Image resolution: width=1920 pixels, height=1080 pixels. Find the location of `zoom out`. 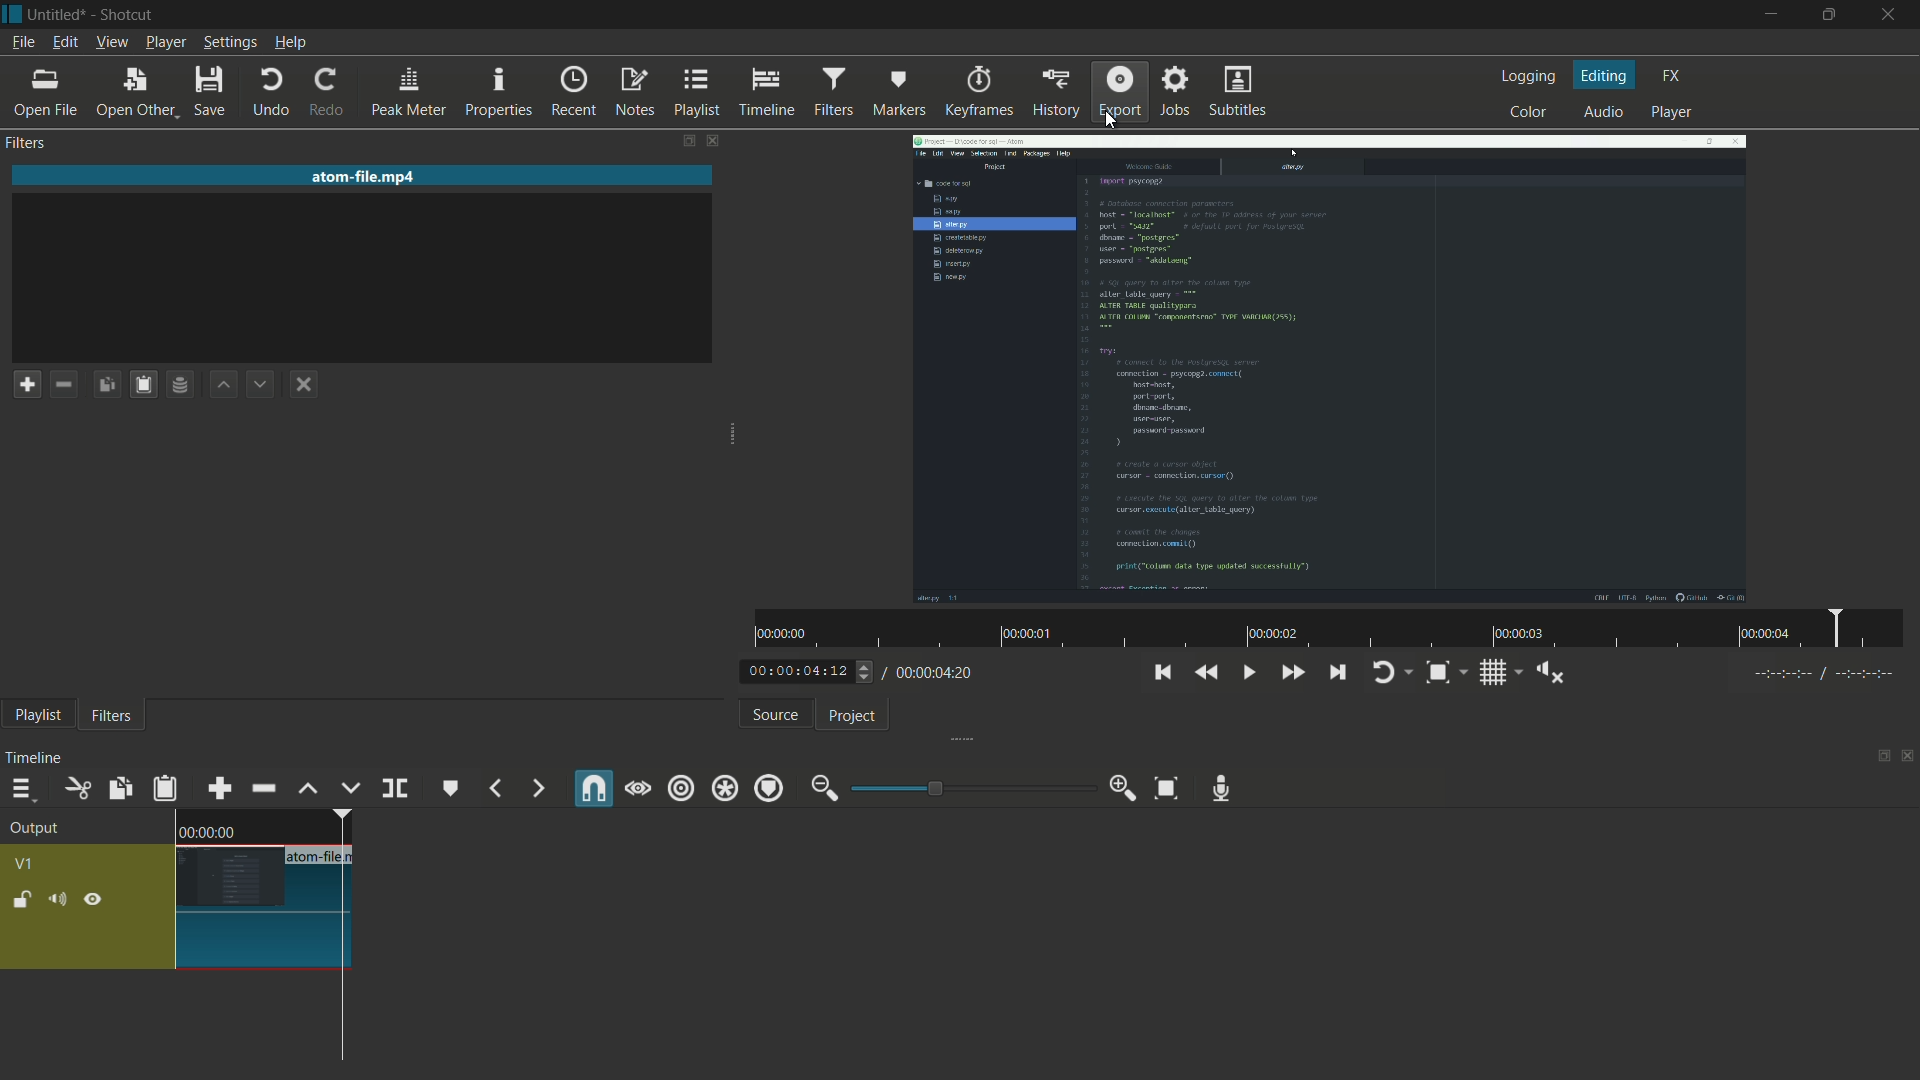

zoom out is located at coordinates (821, 789).